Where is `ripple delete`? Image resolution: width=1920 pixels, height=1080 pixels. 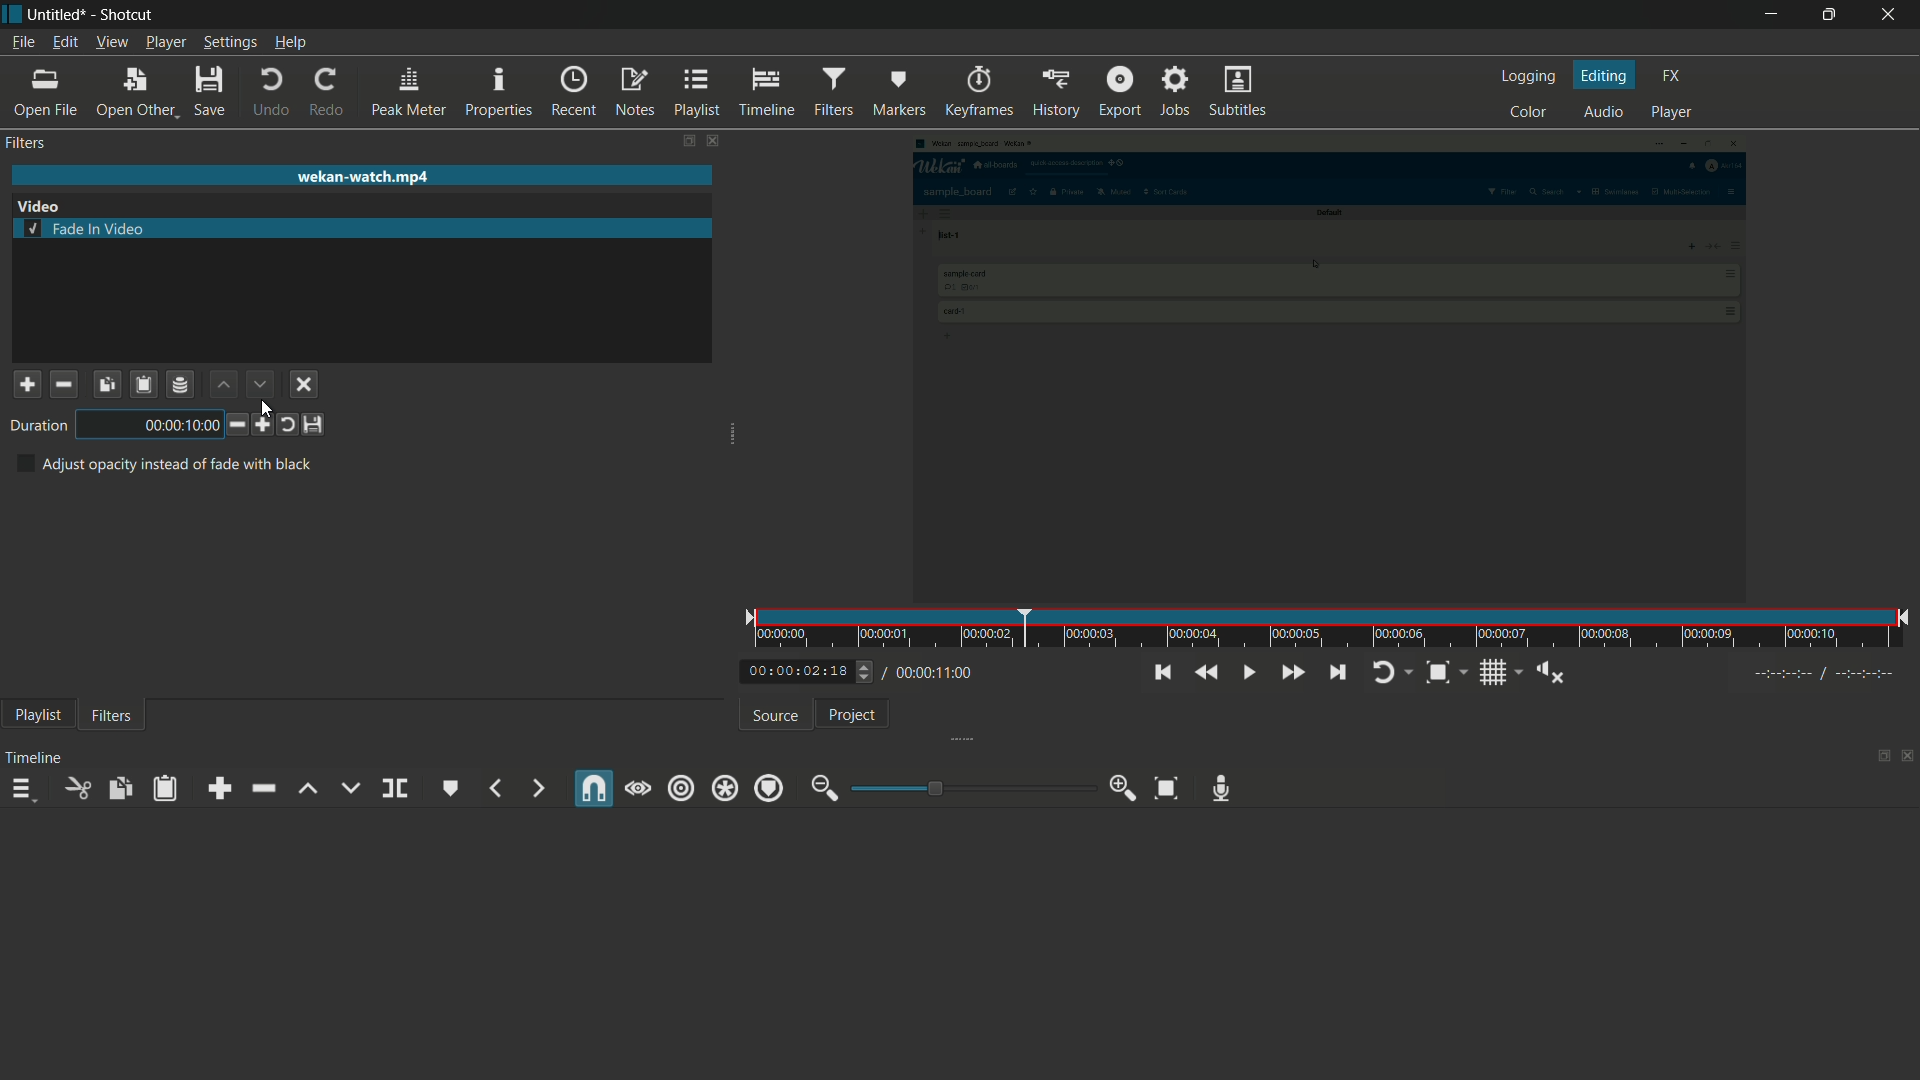
ripple delete is located at coordinates (262, 790).